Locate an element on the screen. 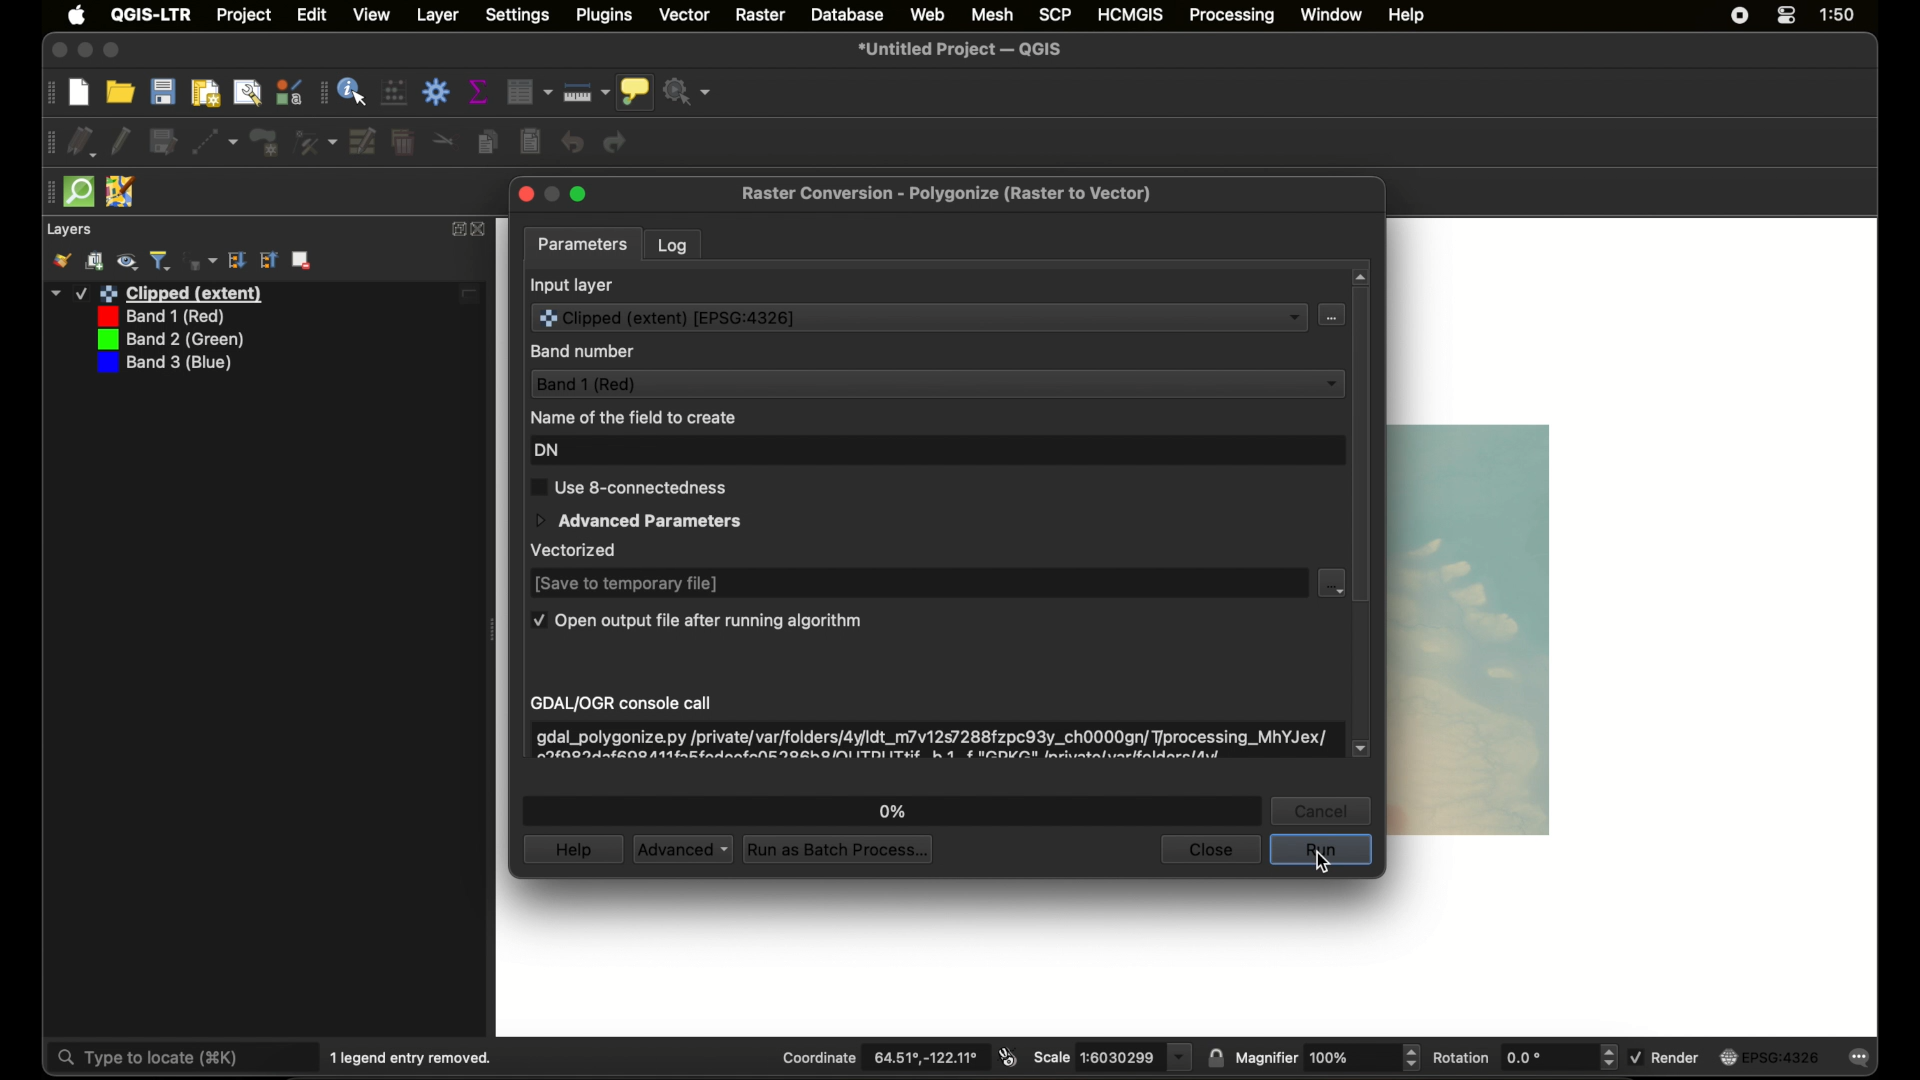 This screenshot has width=1920, height=1080. window is located at coordinates (1331, 14).